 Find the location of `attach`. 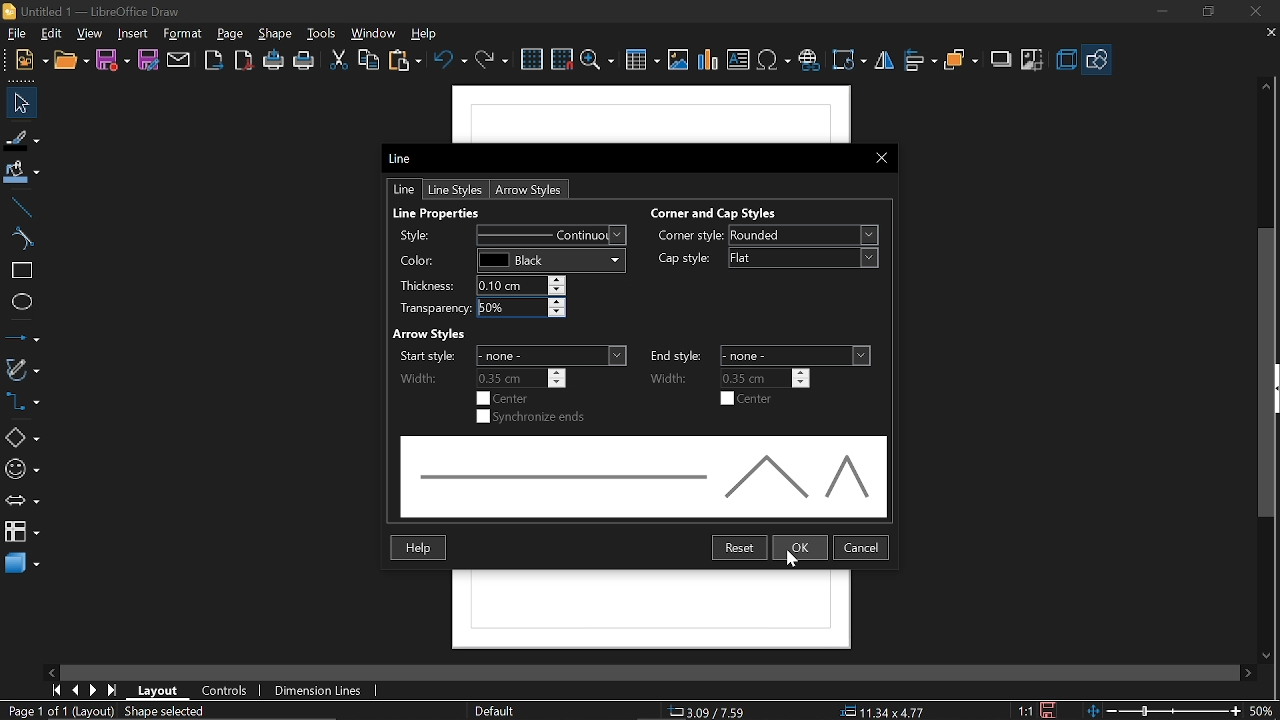

attach is located at coordinates (177, 61).